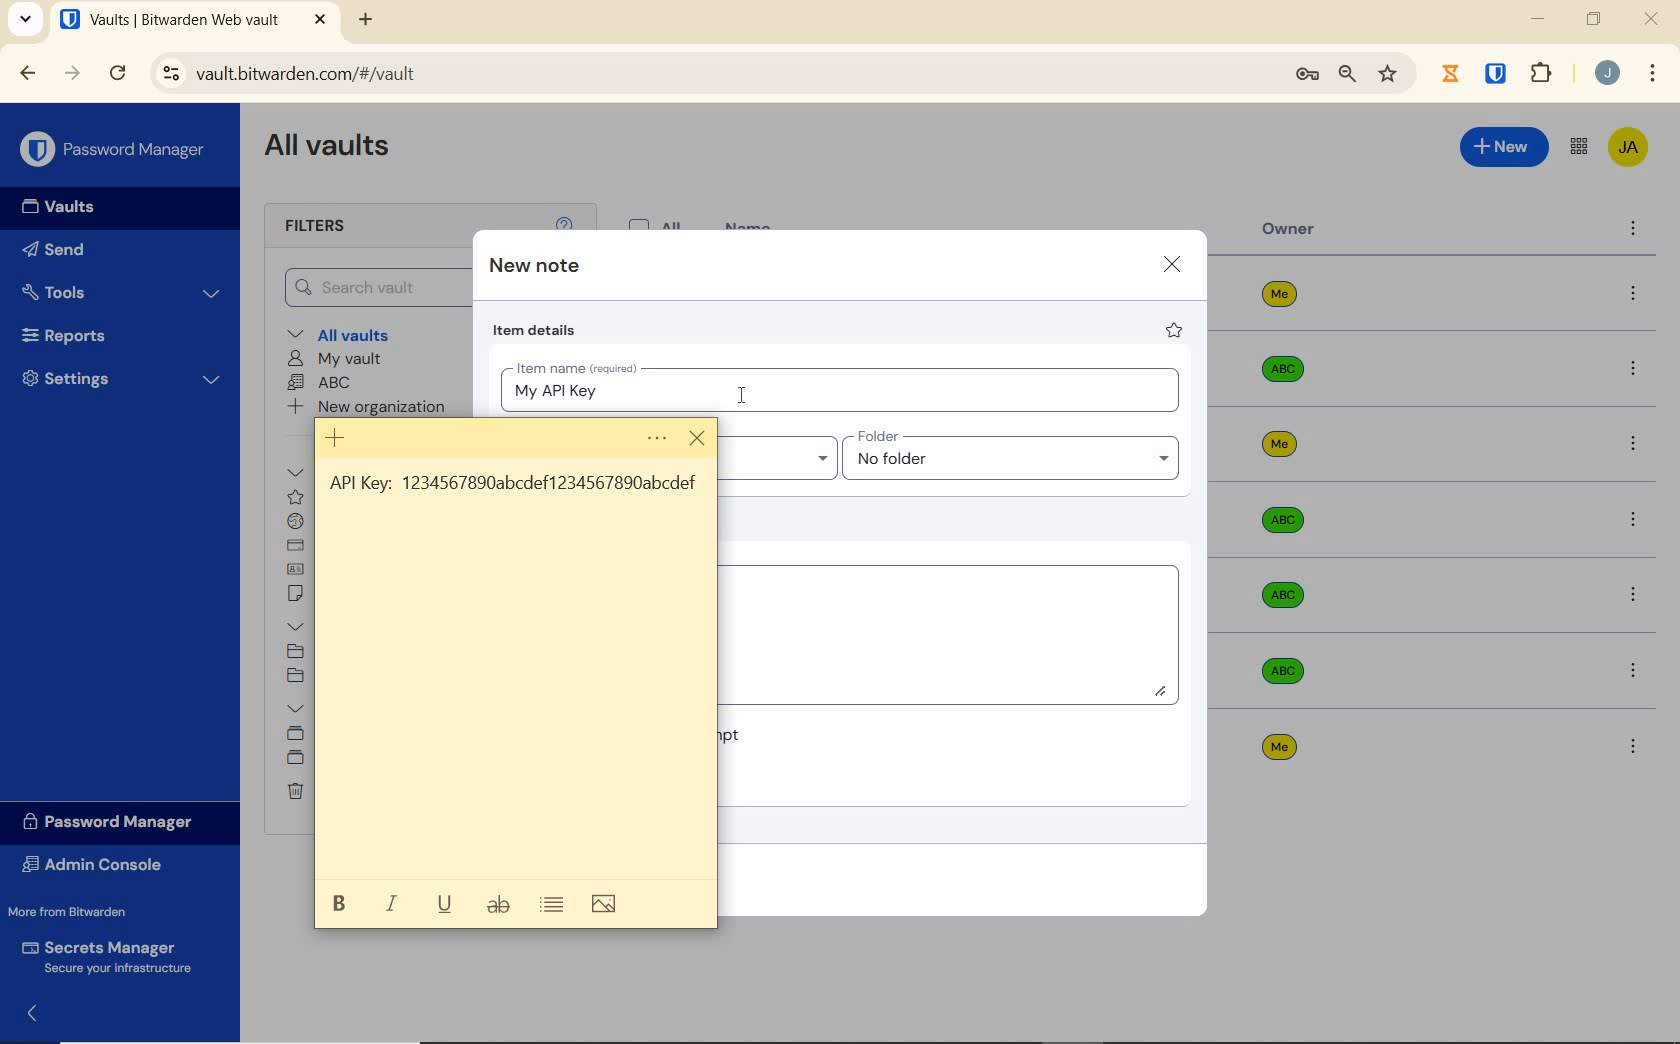 Image resolution: width=1680 pixels, height=1044 pixels. I want to click on folders, so click(296, 627).